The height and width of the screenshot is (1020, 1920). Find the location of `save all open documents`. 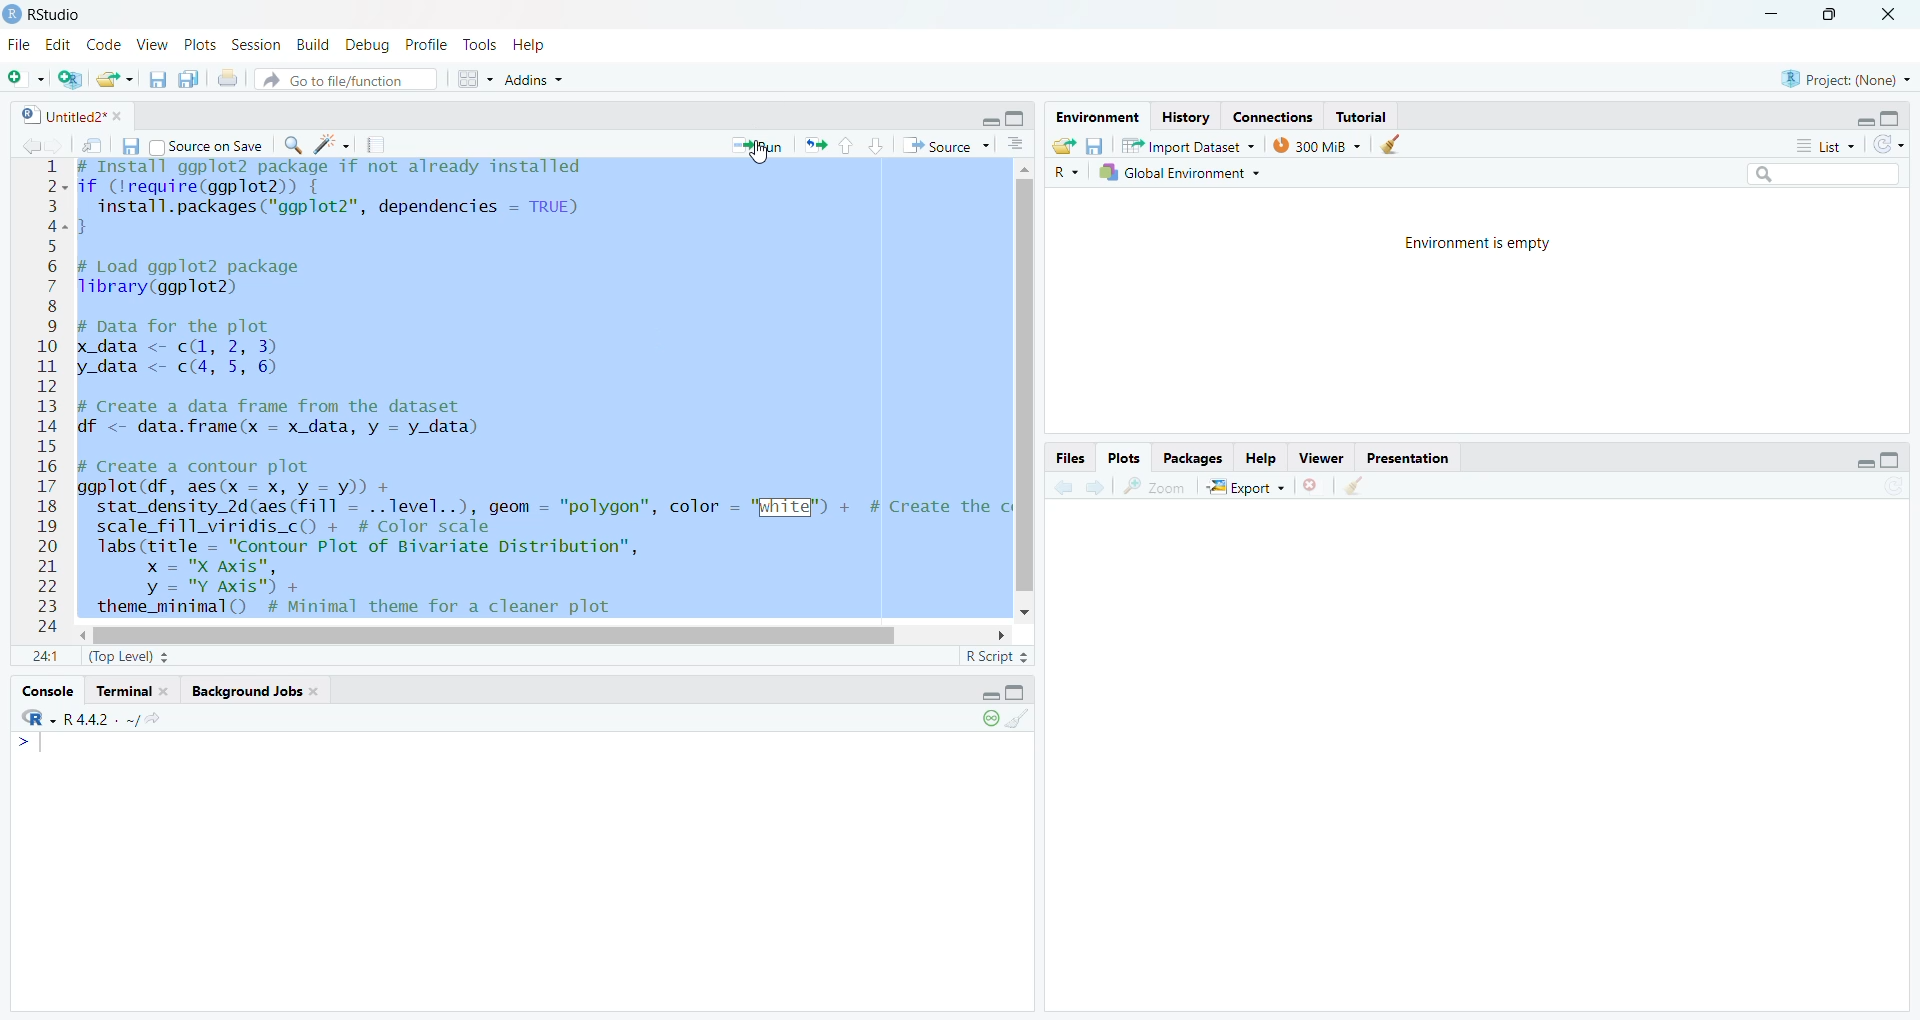

save all open documents is located at coordinates (189, 79).